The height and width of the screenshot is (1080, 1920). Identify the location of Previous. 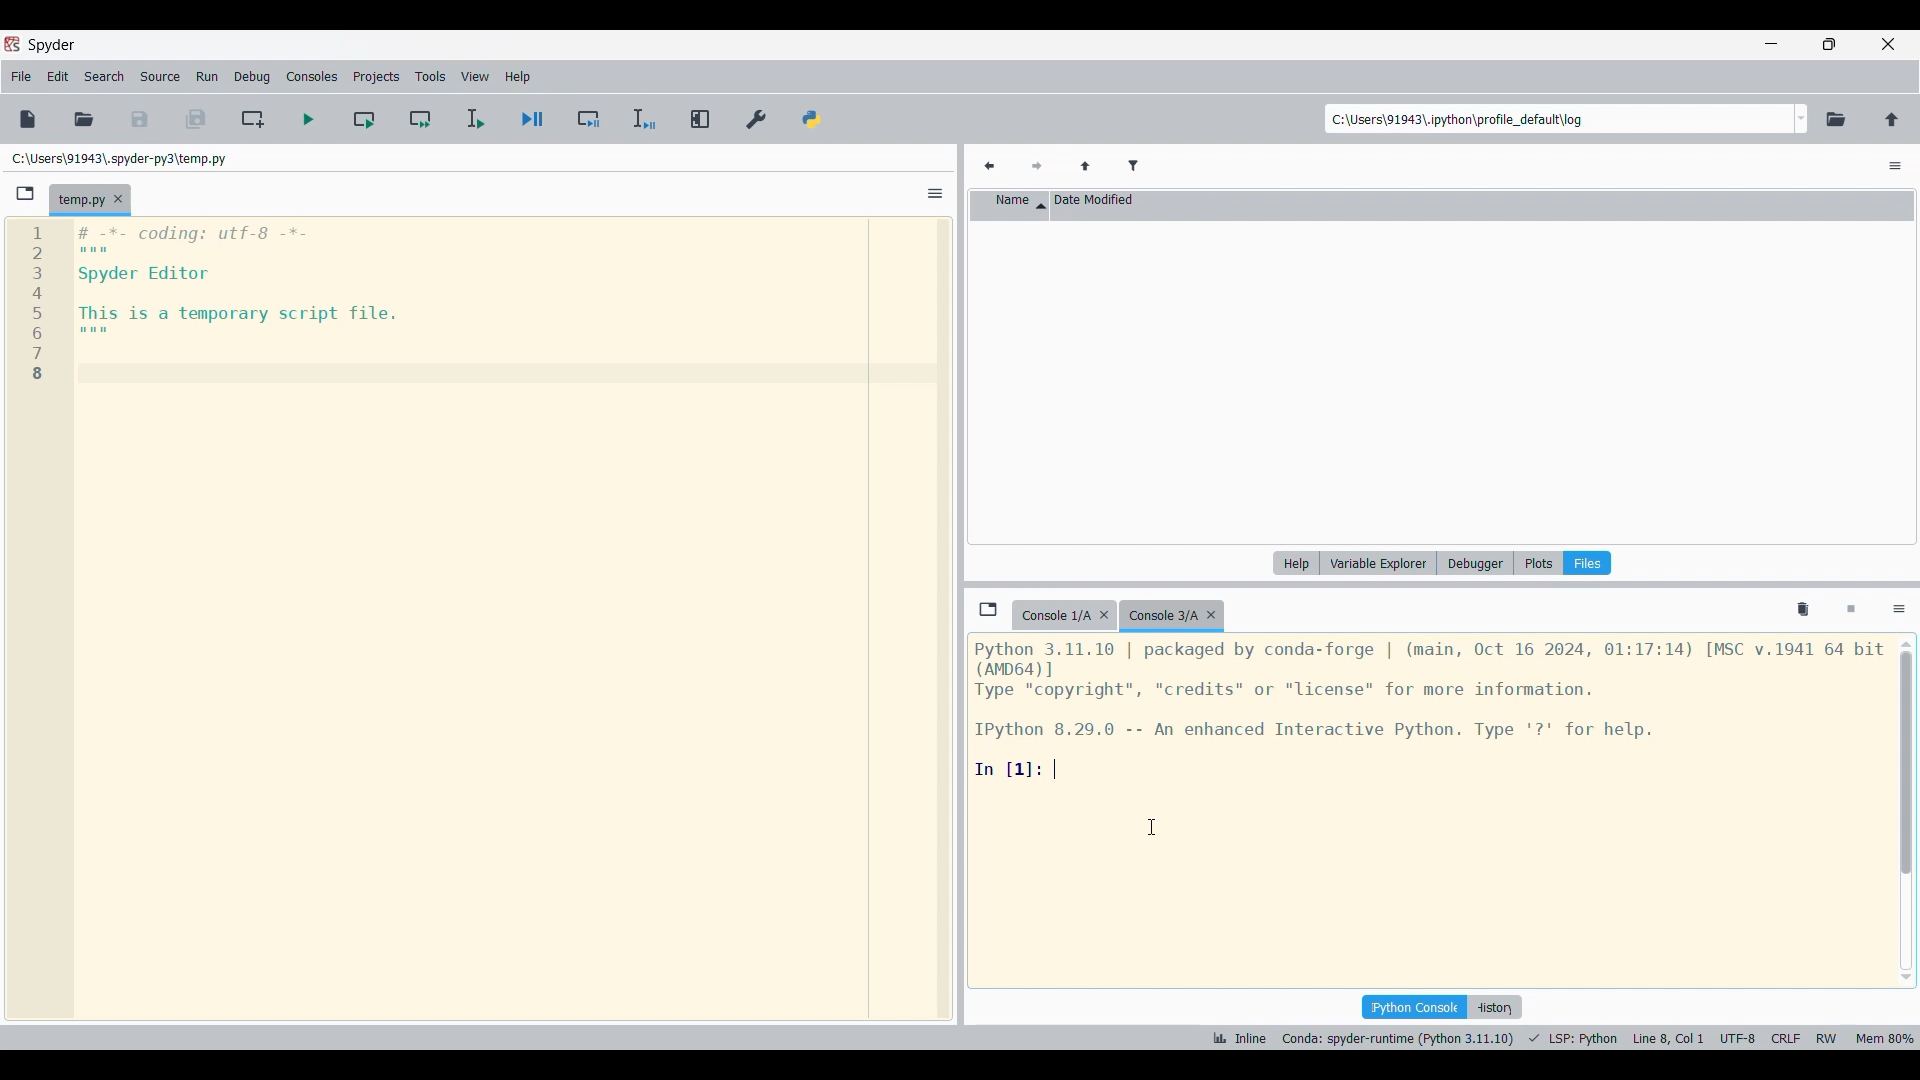
(989, 167).